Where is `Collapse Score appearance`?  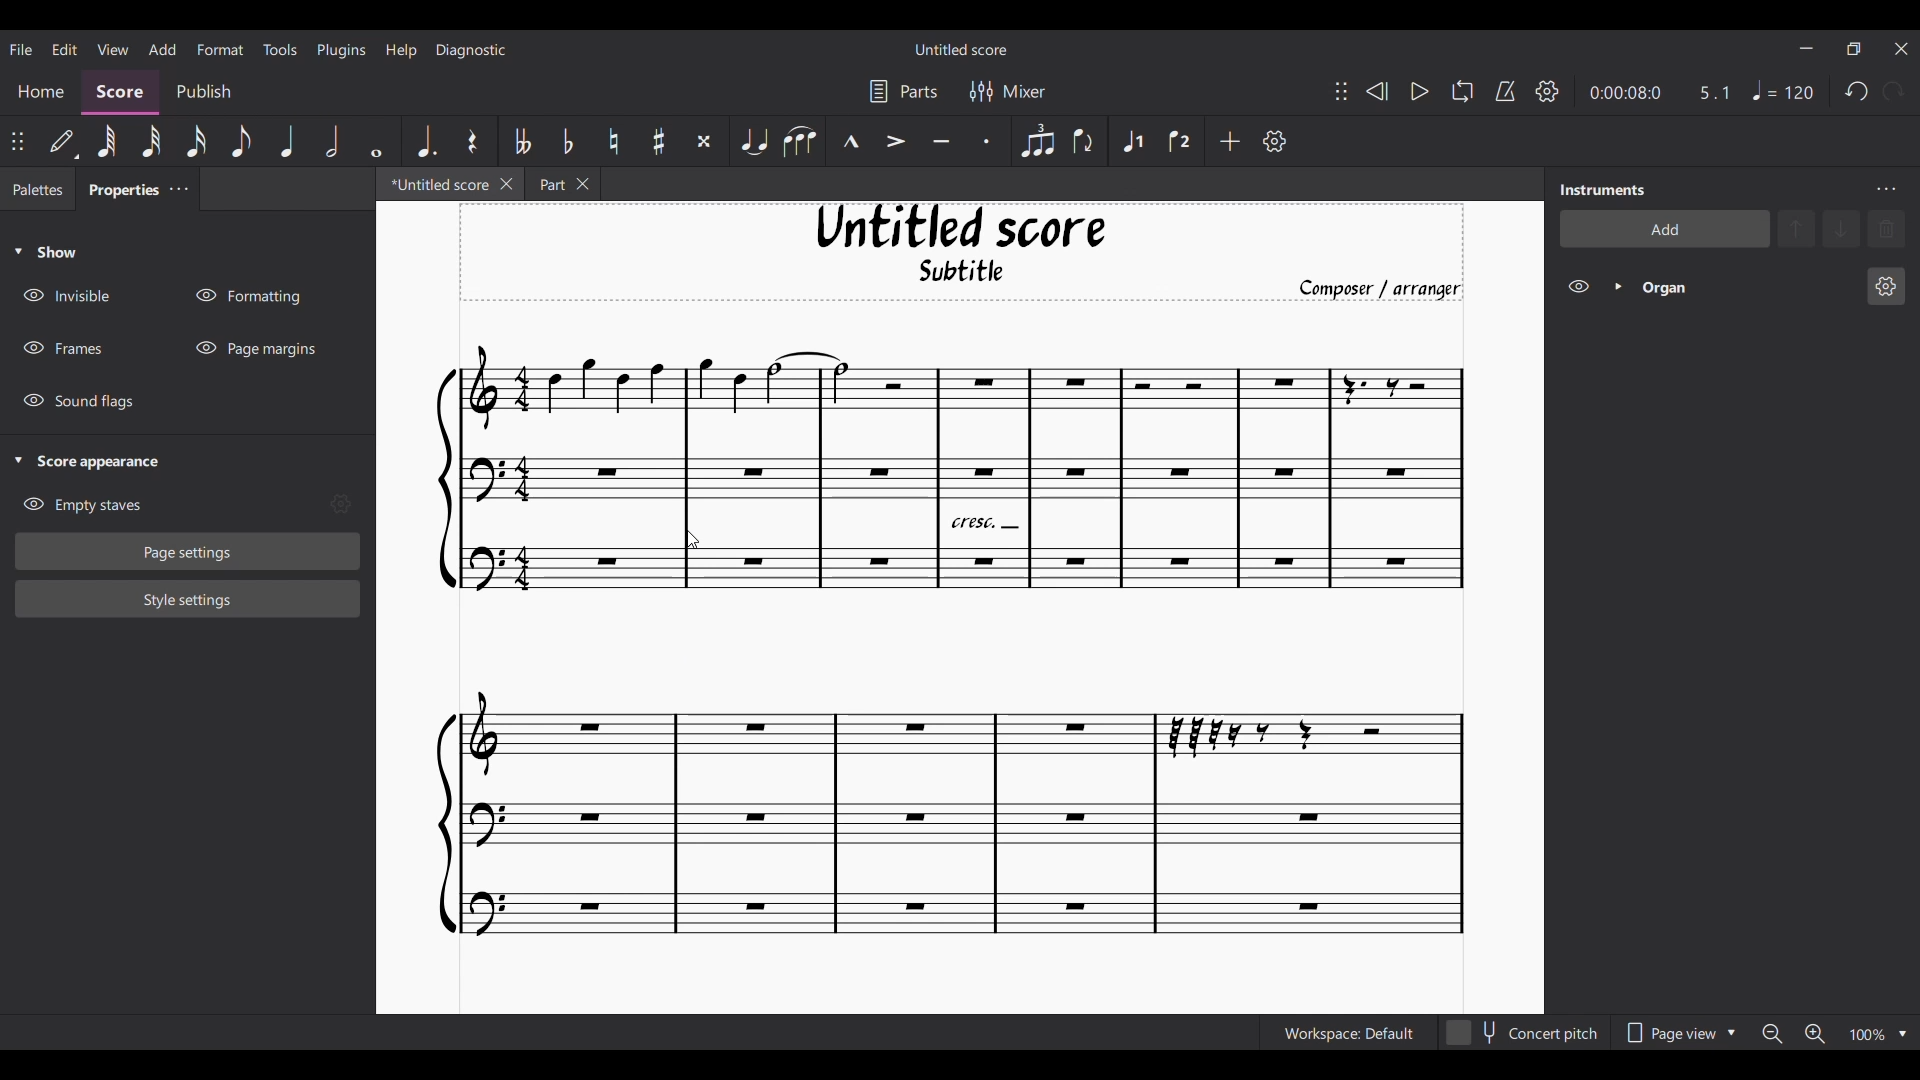 Collapse Score appearance is located at coordinates (87, 463).